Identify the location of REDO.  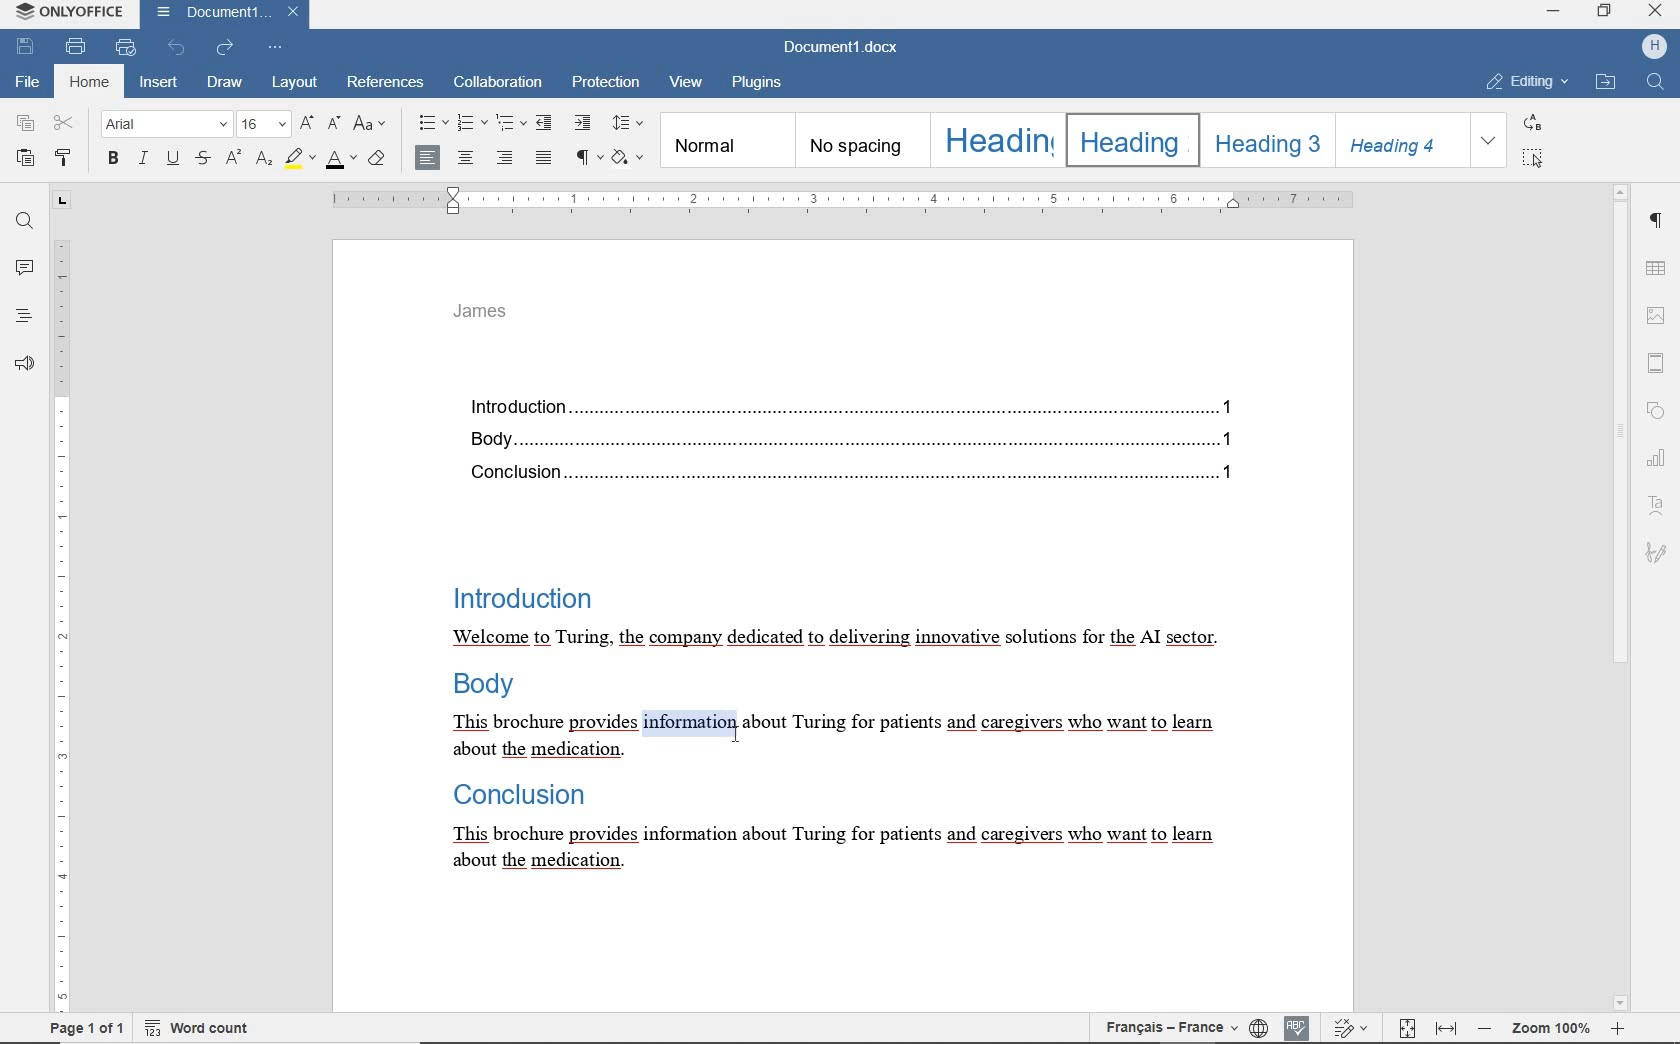
(226, 49).